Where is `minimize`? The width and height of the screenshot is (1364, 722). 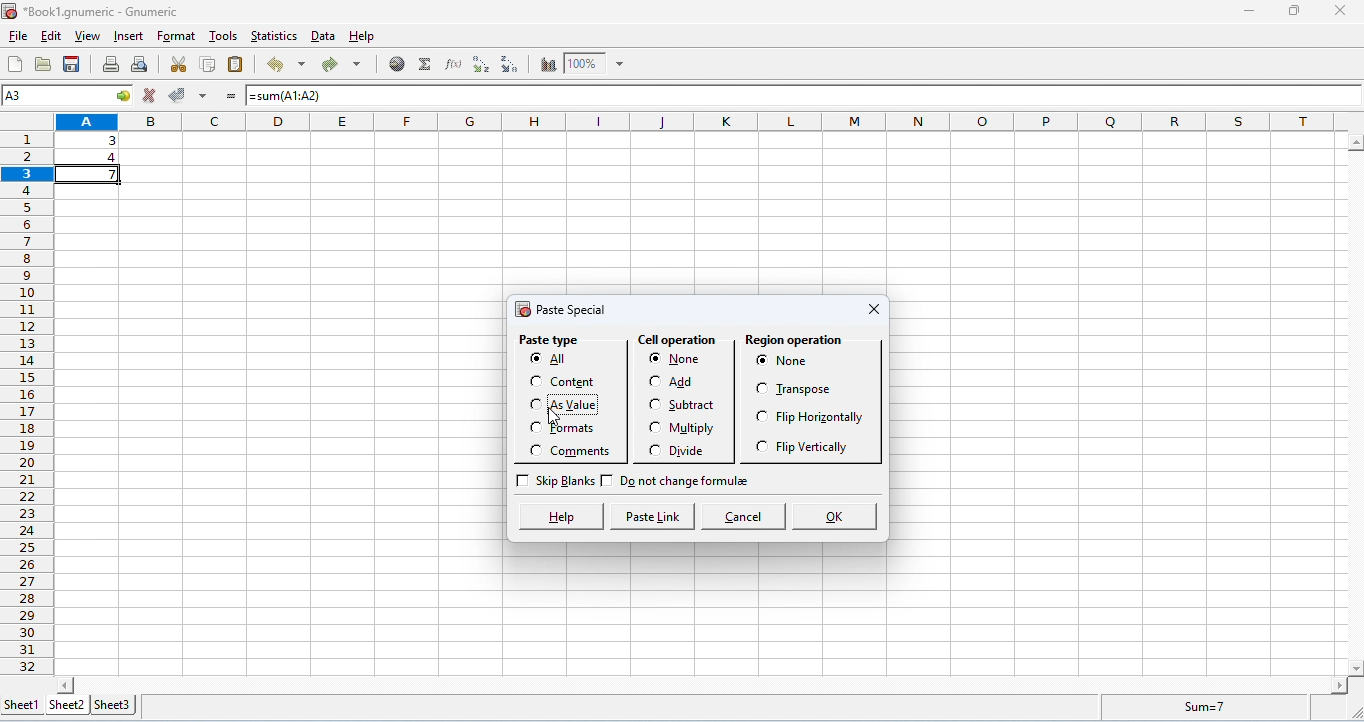
minimize is located at coordinates (1249, 13).